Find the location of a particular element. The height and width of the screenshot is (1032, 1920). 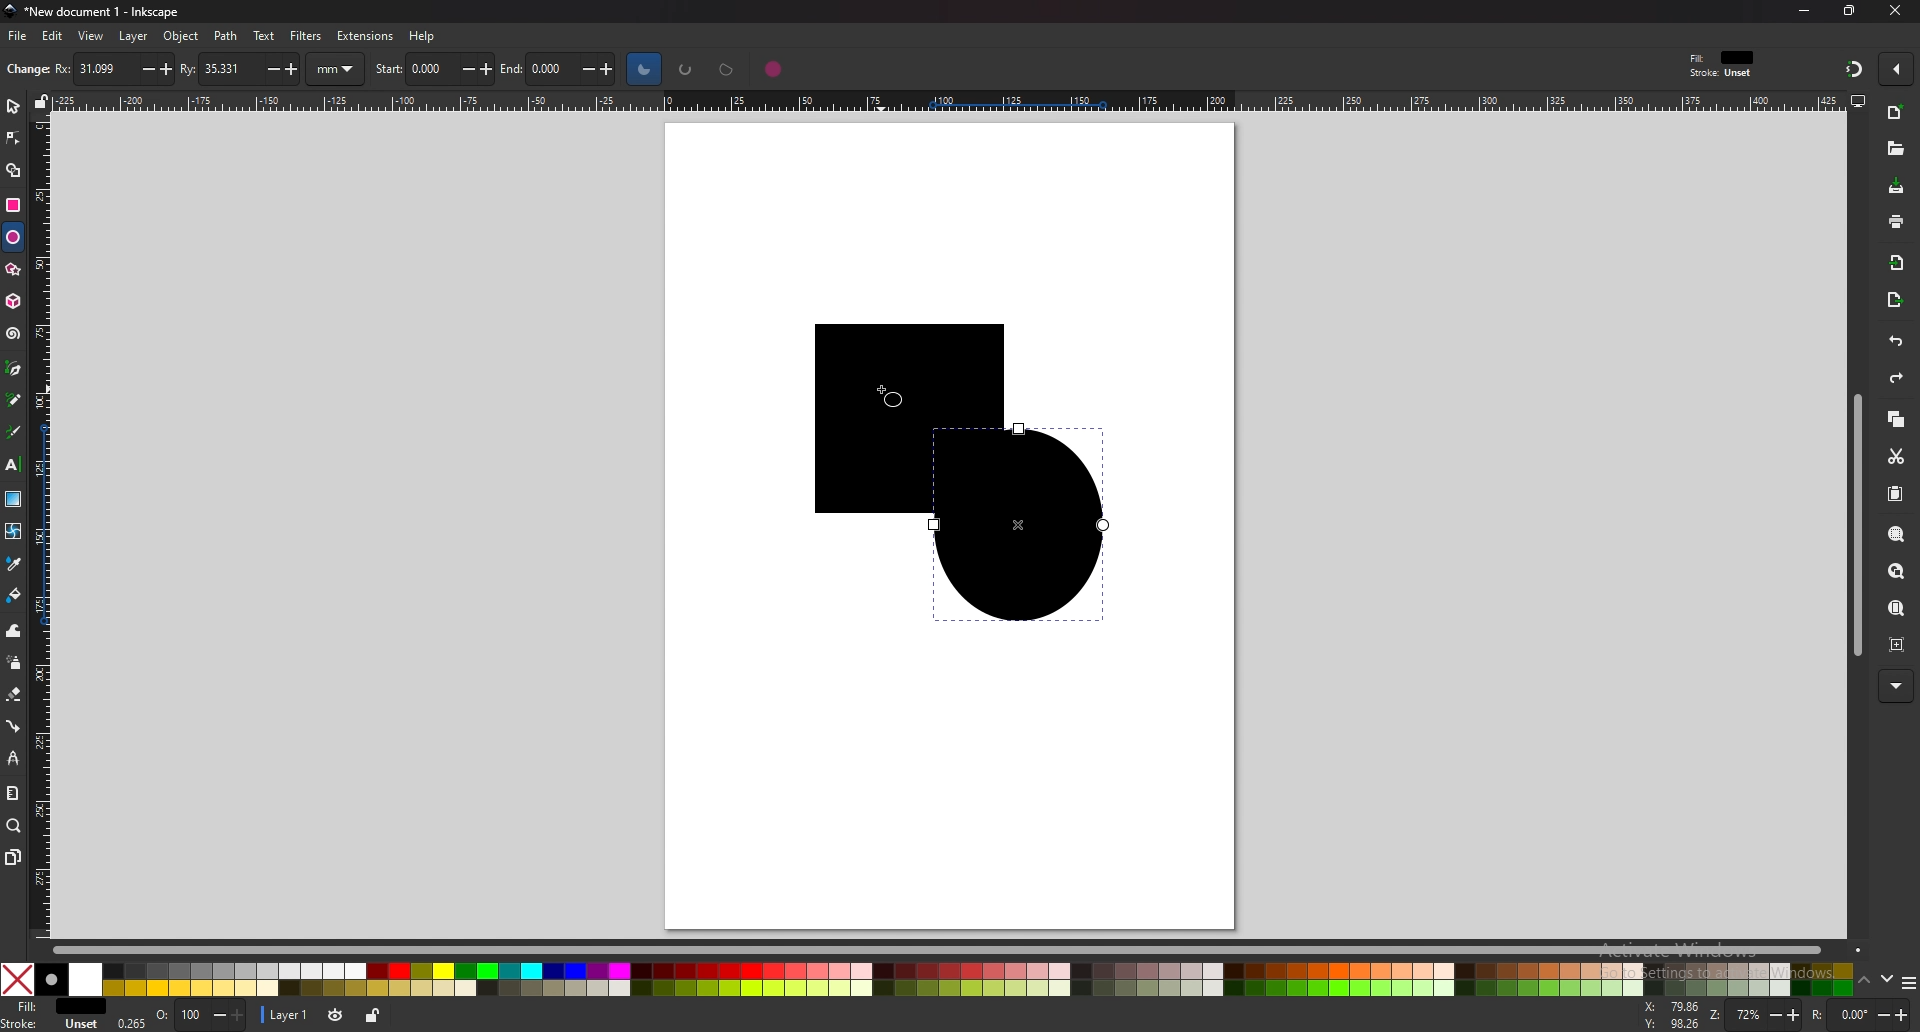

redo is located at coordinates (1897, 379).